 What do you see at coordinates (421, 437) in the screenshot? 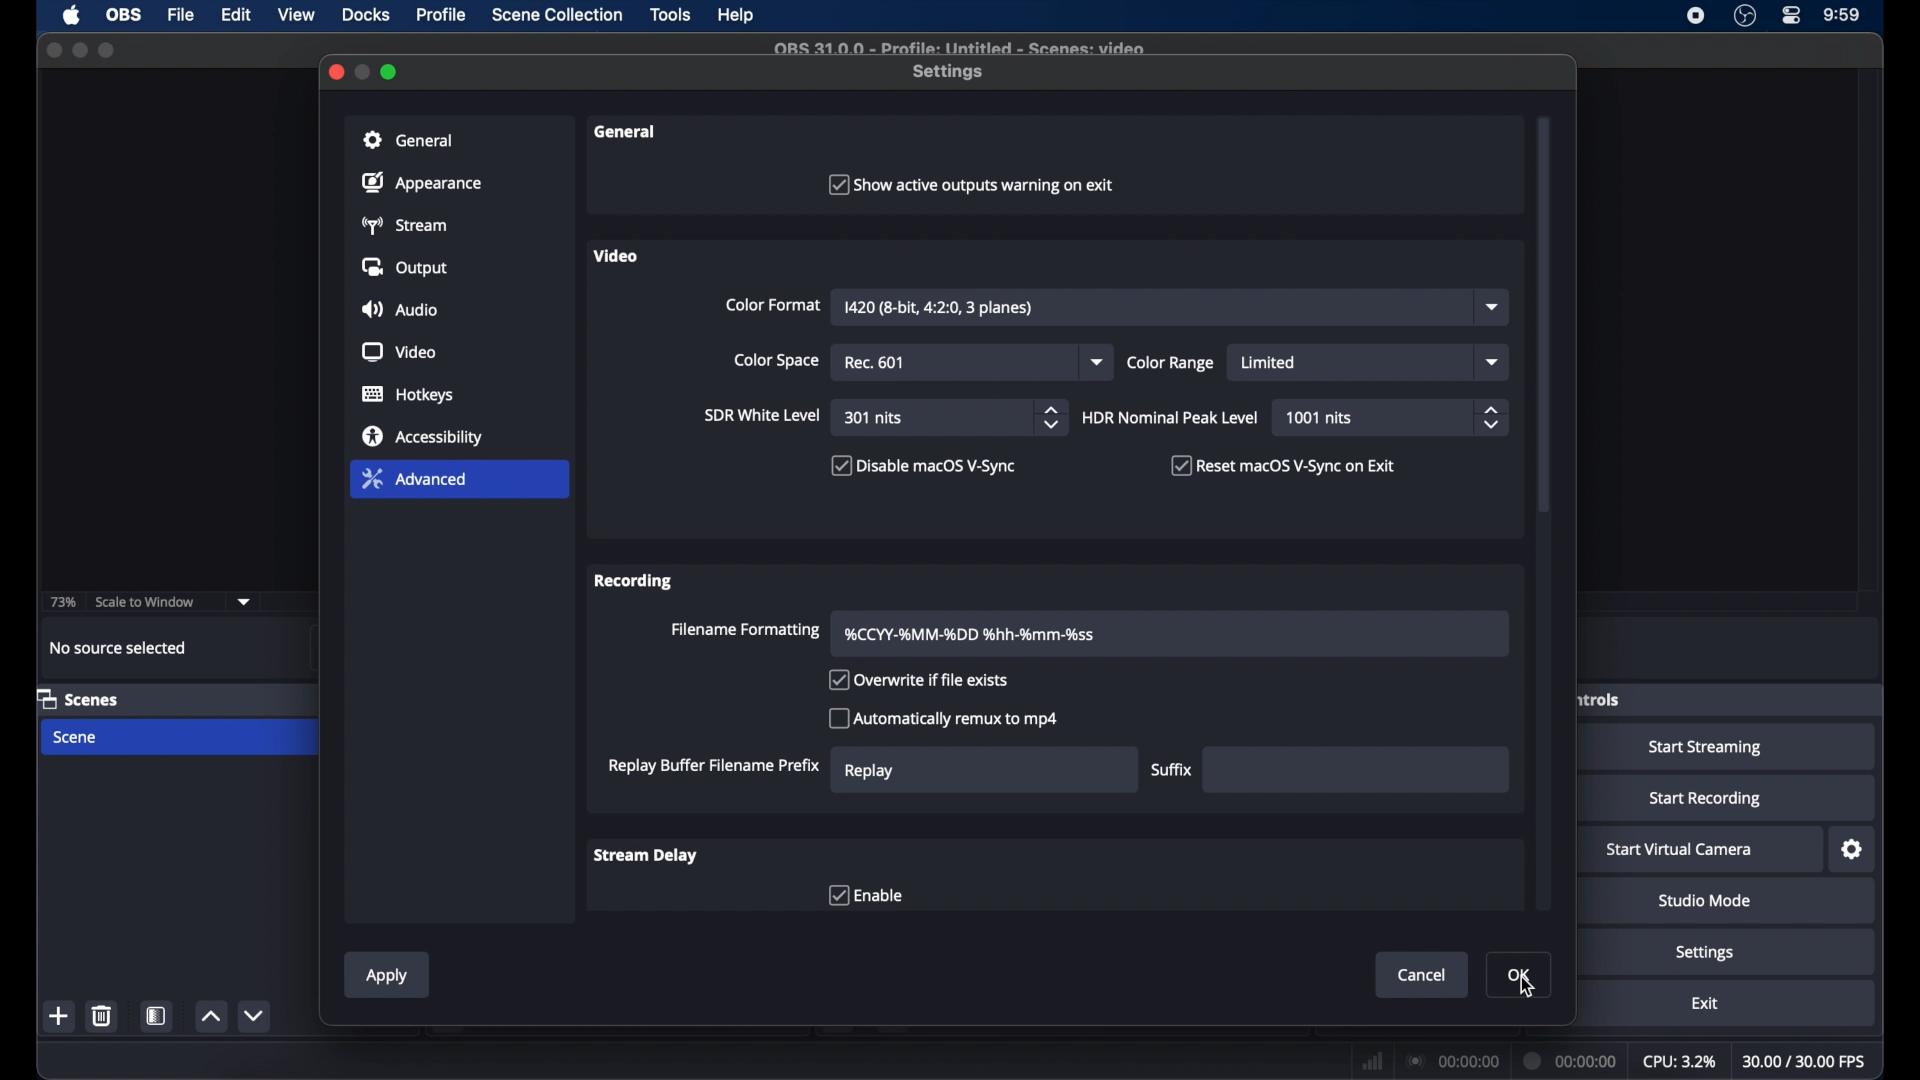
I see `accessibility` at bounding box center [421, 437].